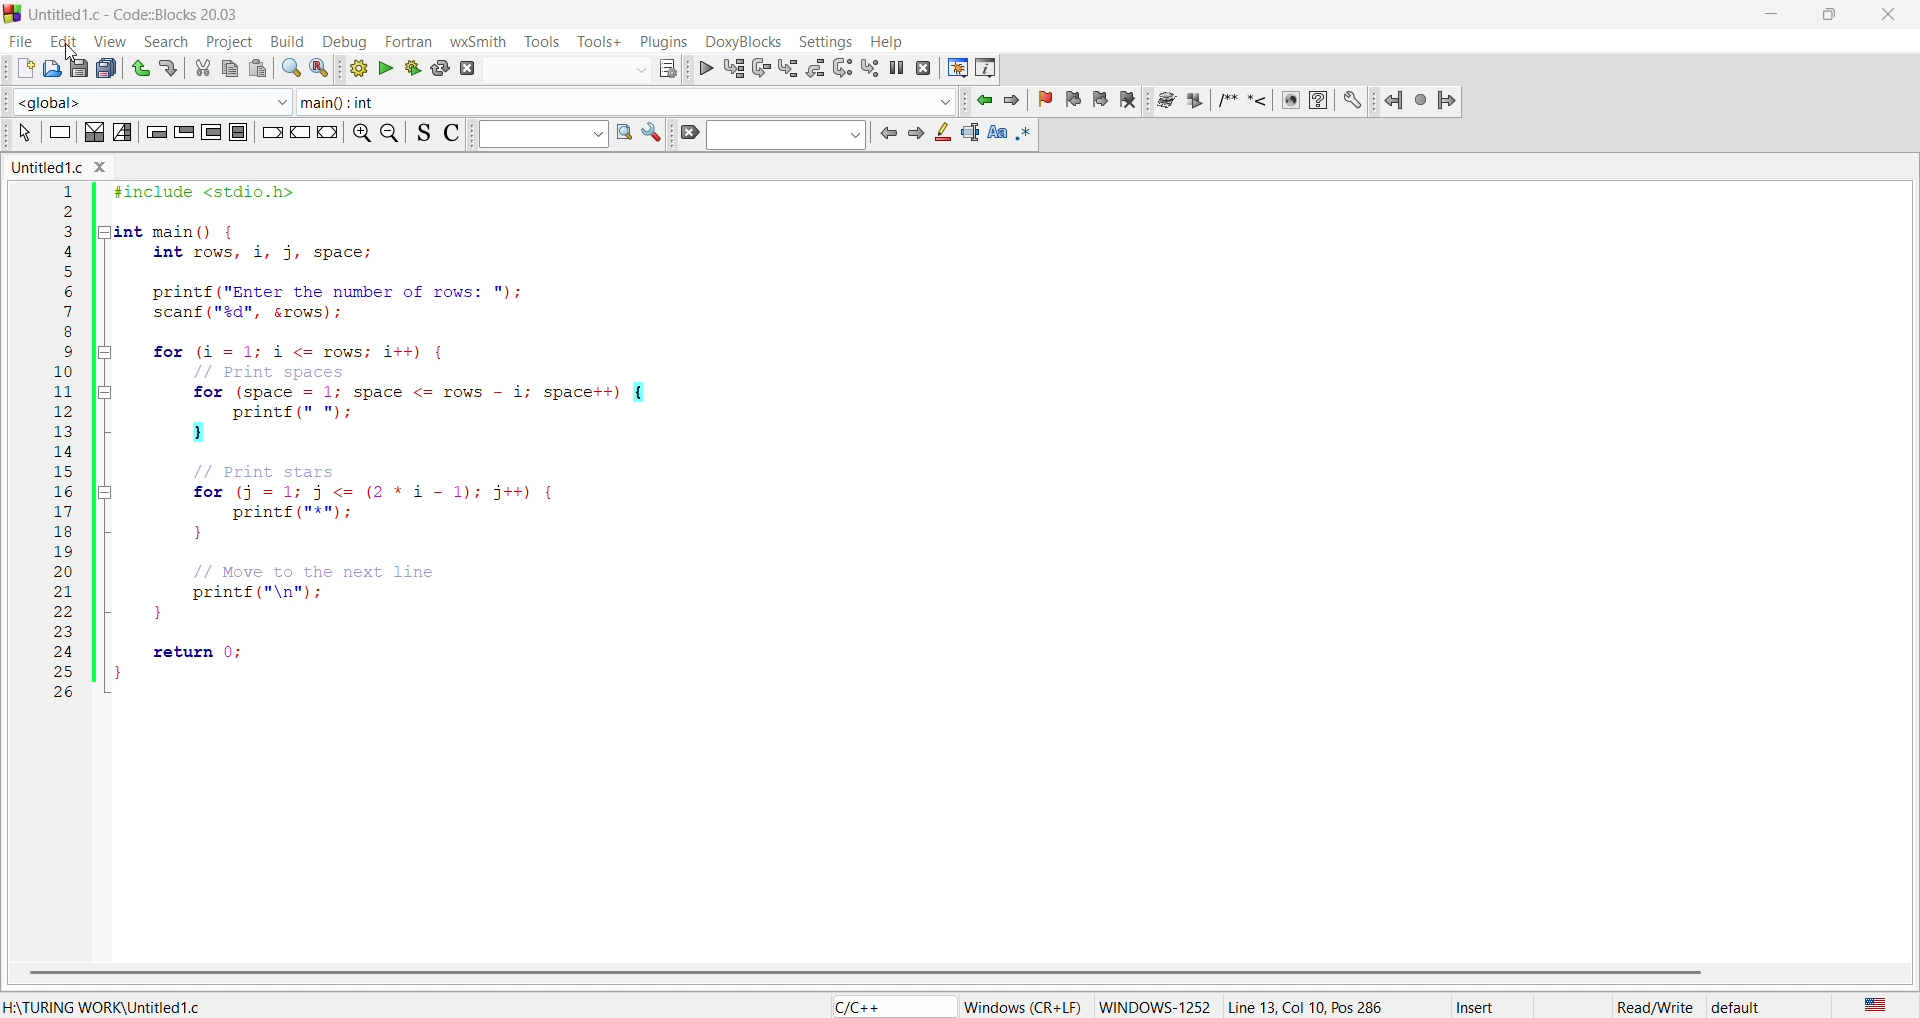 This screenshot has height=1018, width=1920. What do you see at coordinates (1165, 100) in the screenshot?
I see `run doxy wizard` at bounding box center [1165, 100].